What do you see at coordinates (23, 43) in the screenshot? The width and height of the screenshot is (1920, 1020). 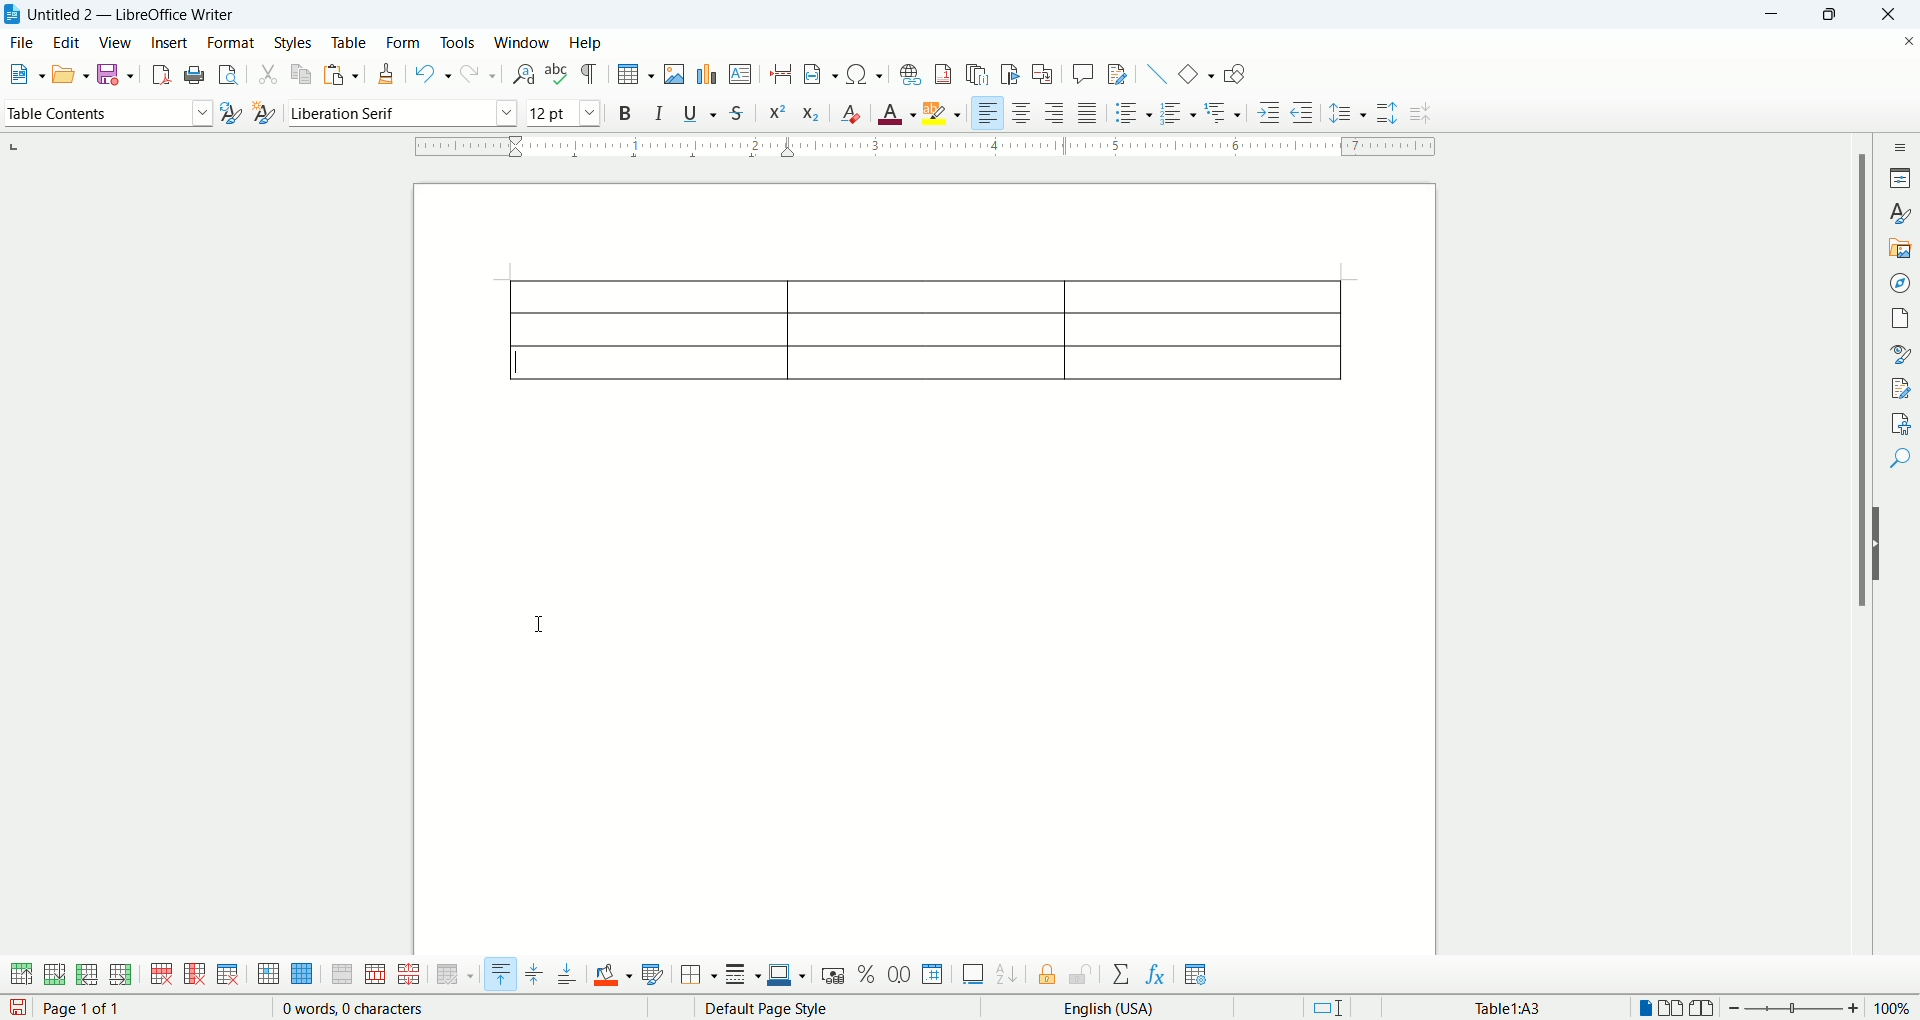 I see `file` at bounding box center [23, 43].